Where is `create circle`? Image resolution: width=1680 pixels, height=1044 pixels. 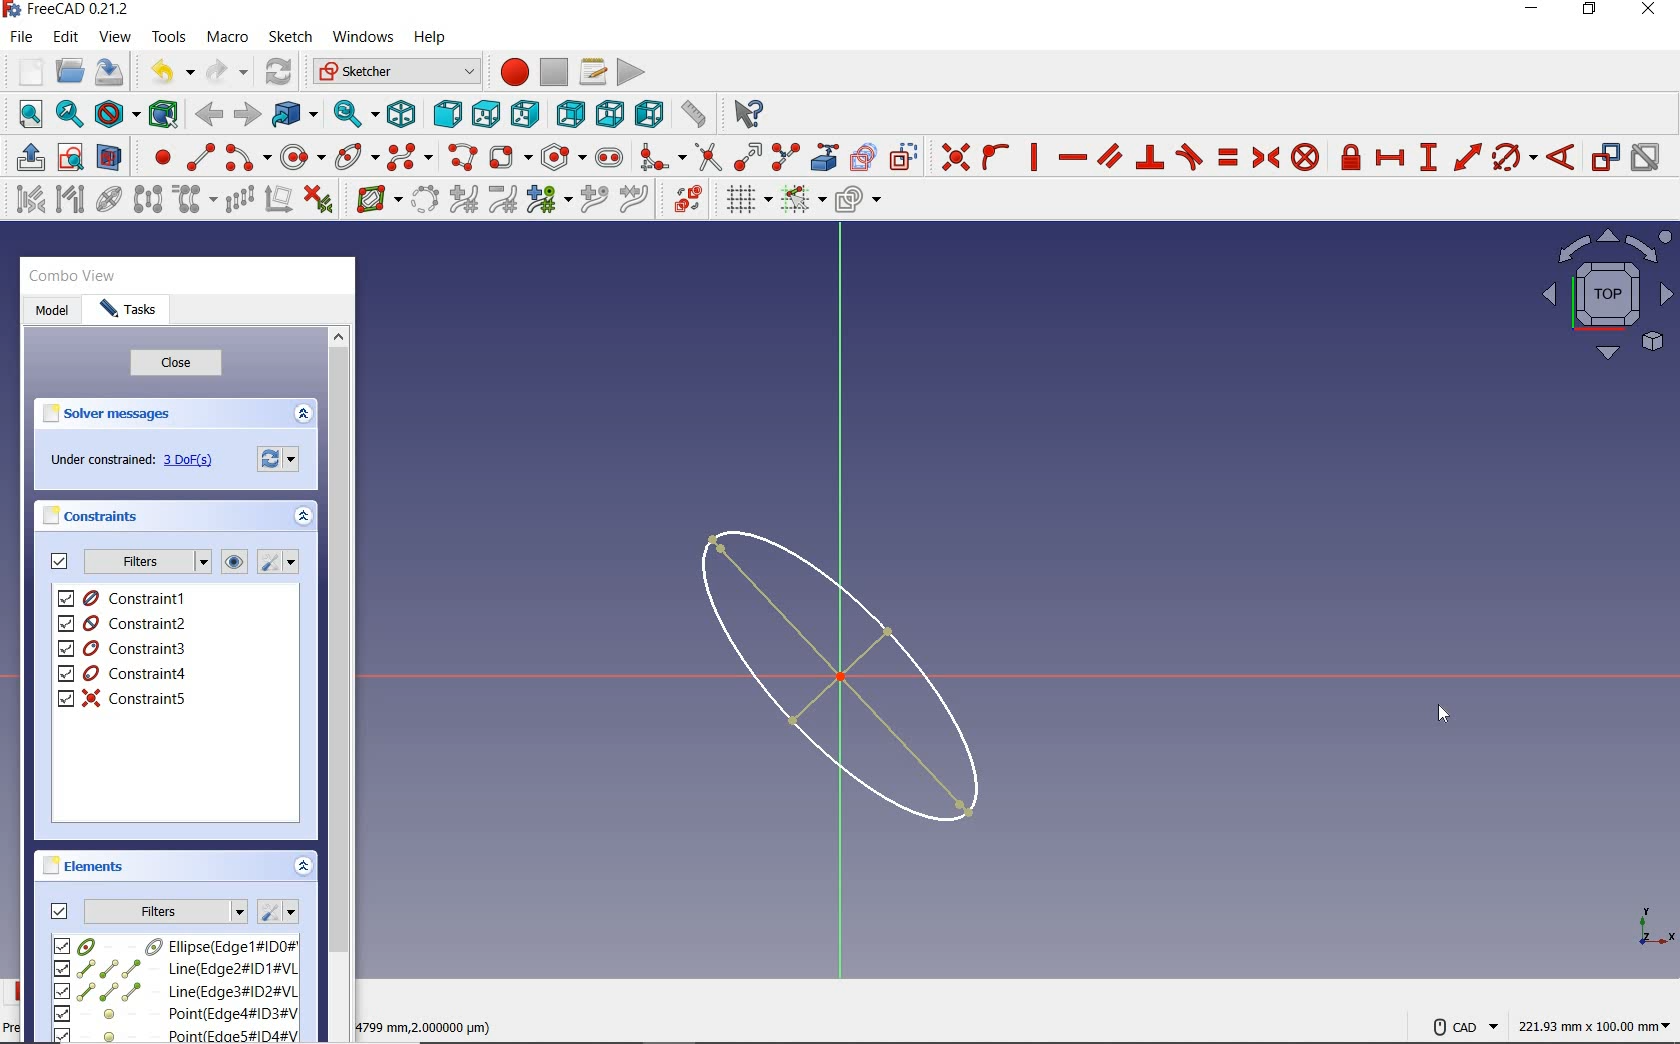
create circle is located at coordinates (303, 154).